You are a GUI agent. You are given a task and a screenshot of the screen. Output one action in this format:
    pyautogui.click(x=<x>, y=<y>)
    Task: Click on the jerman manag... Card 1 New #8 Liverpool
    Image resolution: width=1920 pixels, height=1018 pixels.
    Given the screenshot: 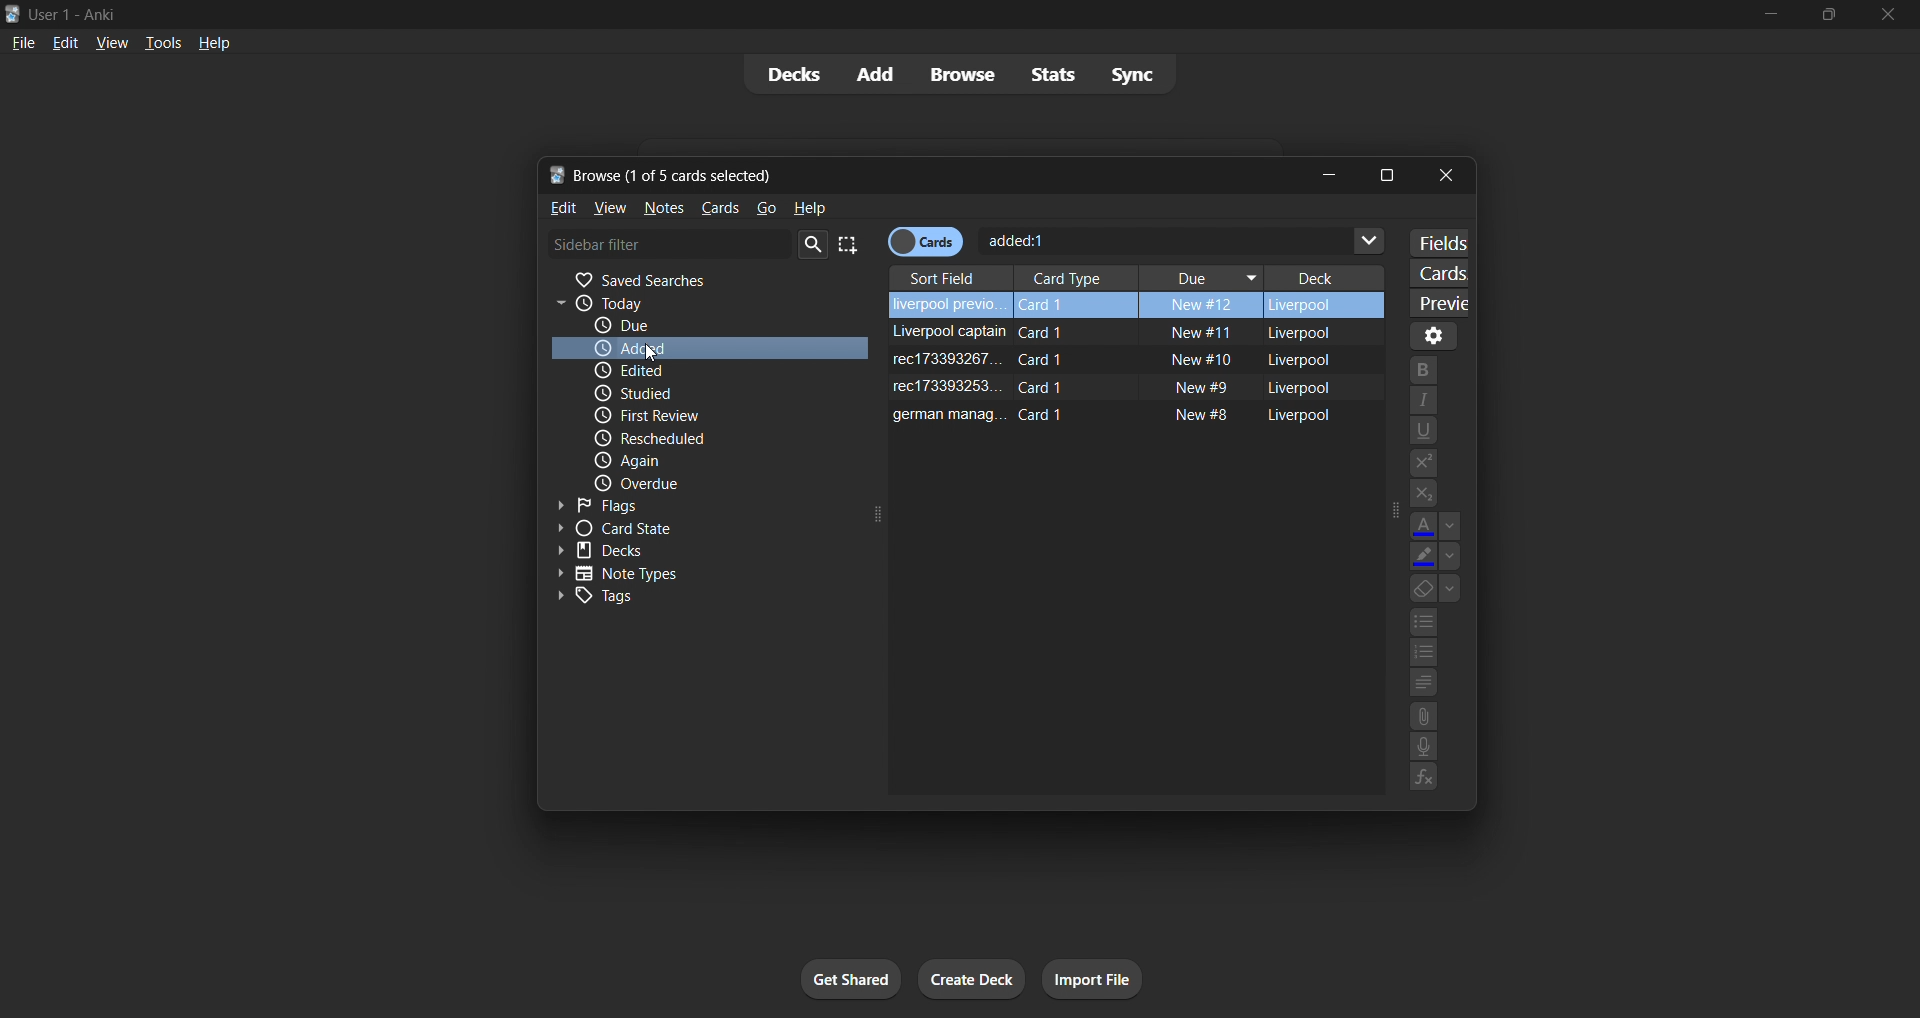 What is the action you would take?
    pyautogui.click(x=1123, y=415)
    